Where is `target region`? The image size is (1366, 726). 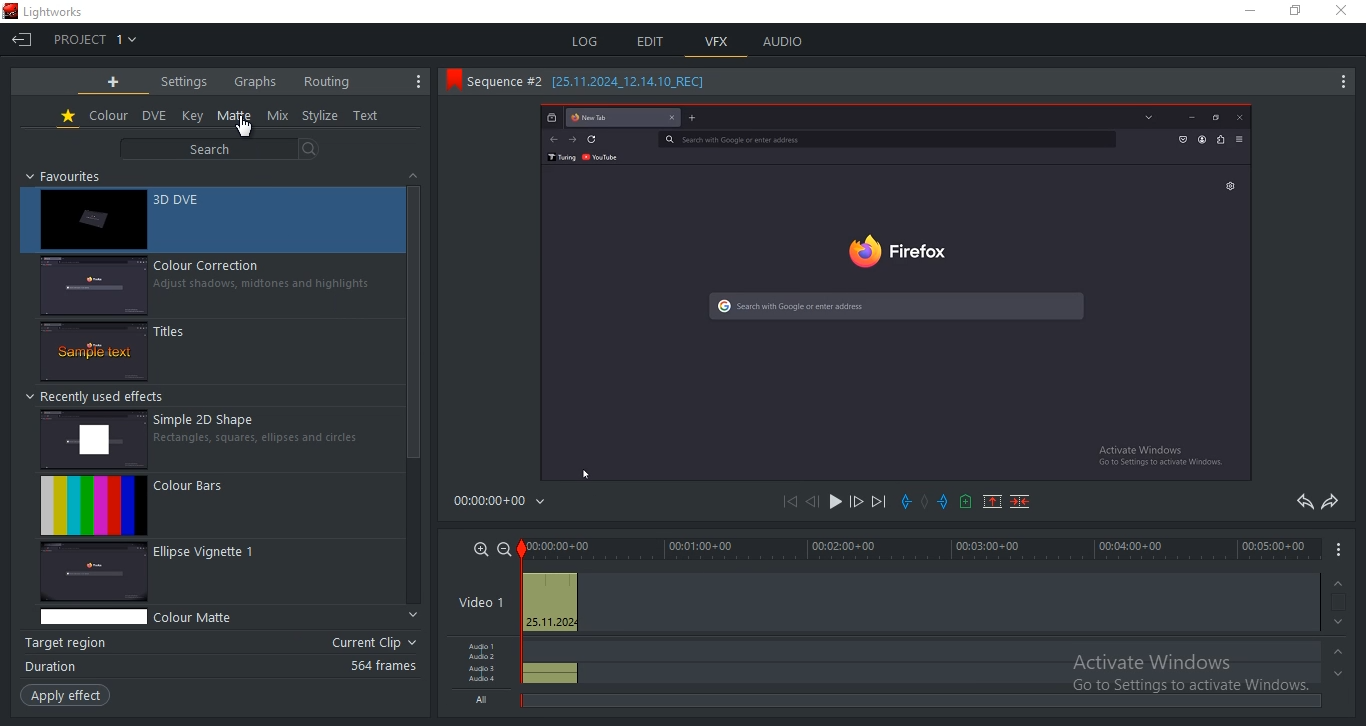 target region is located at coordinates (219, 644).